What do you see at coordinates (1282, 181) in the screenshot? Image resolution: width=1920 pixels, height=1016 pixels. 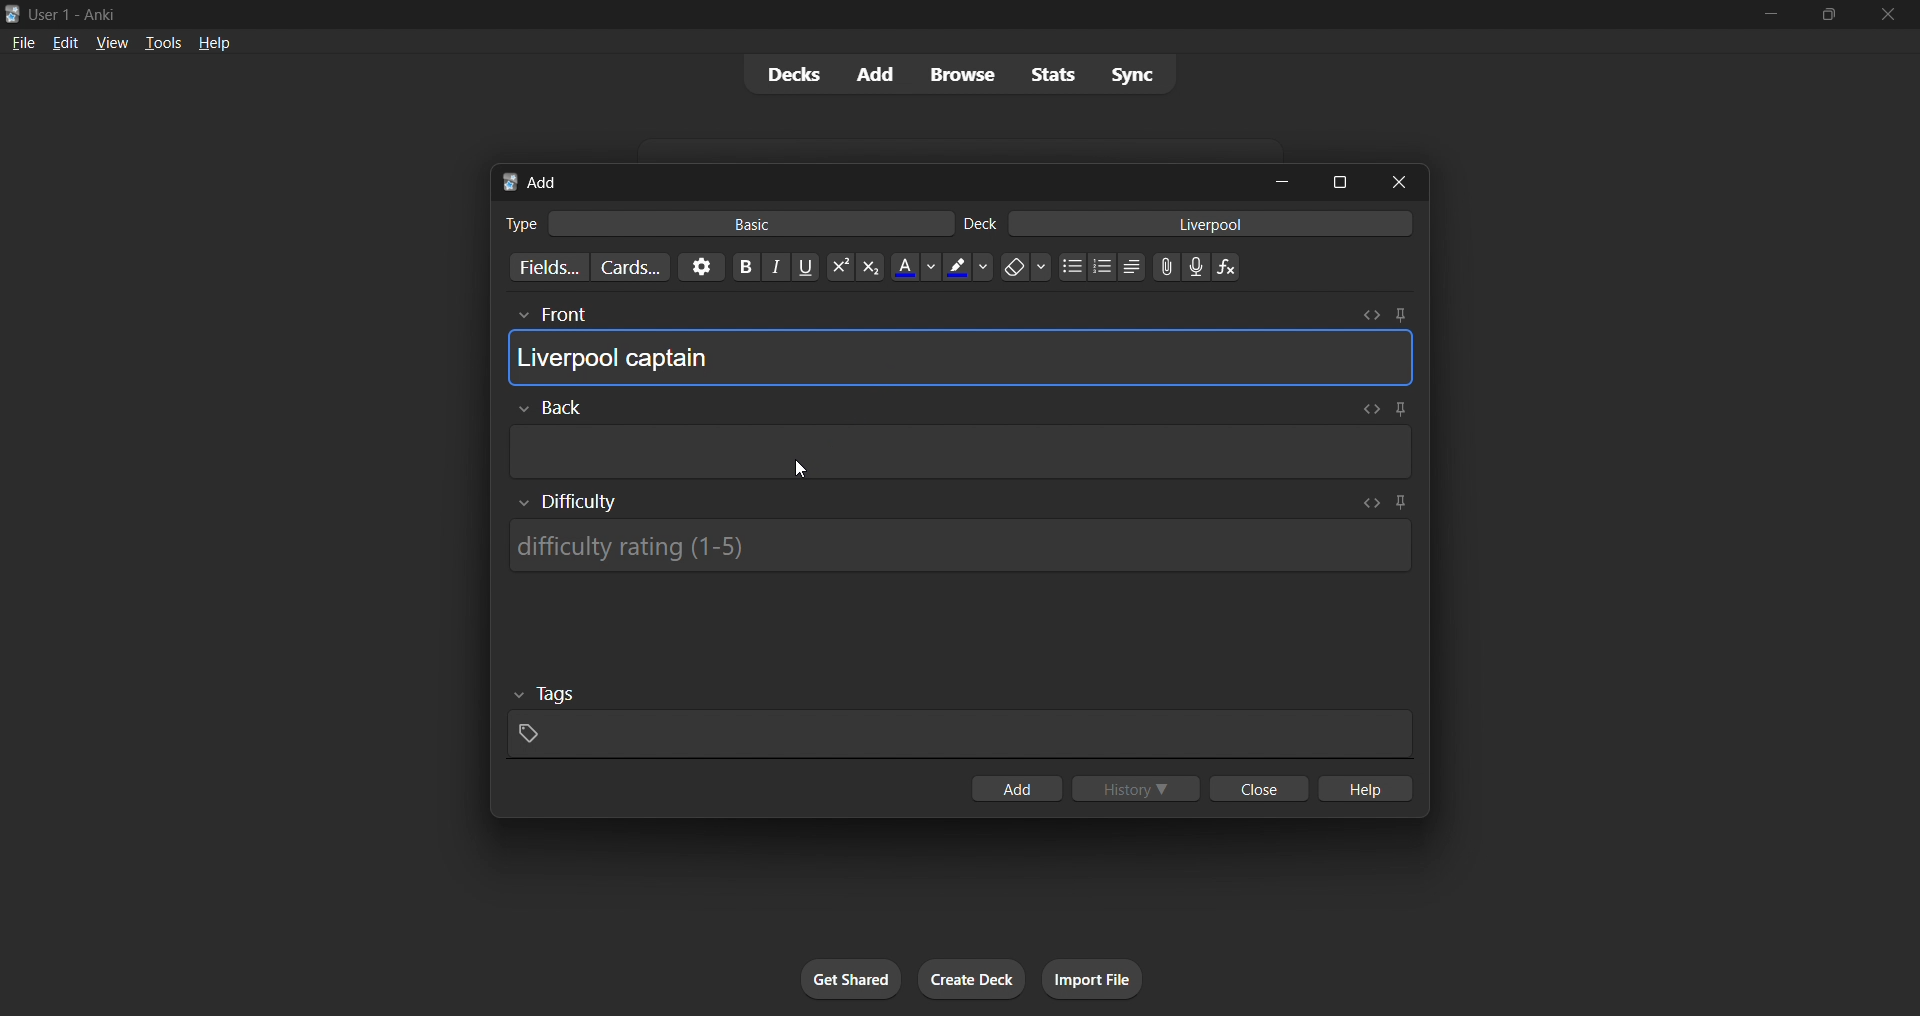 I see `minimize` at bounding box center [1282, 181].